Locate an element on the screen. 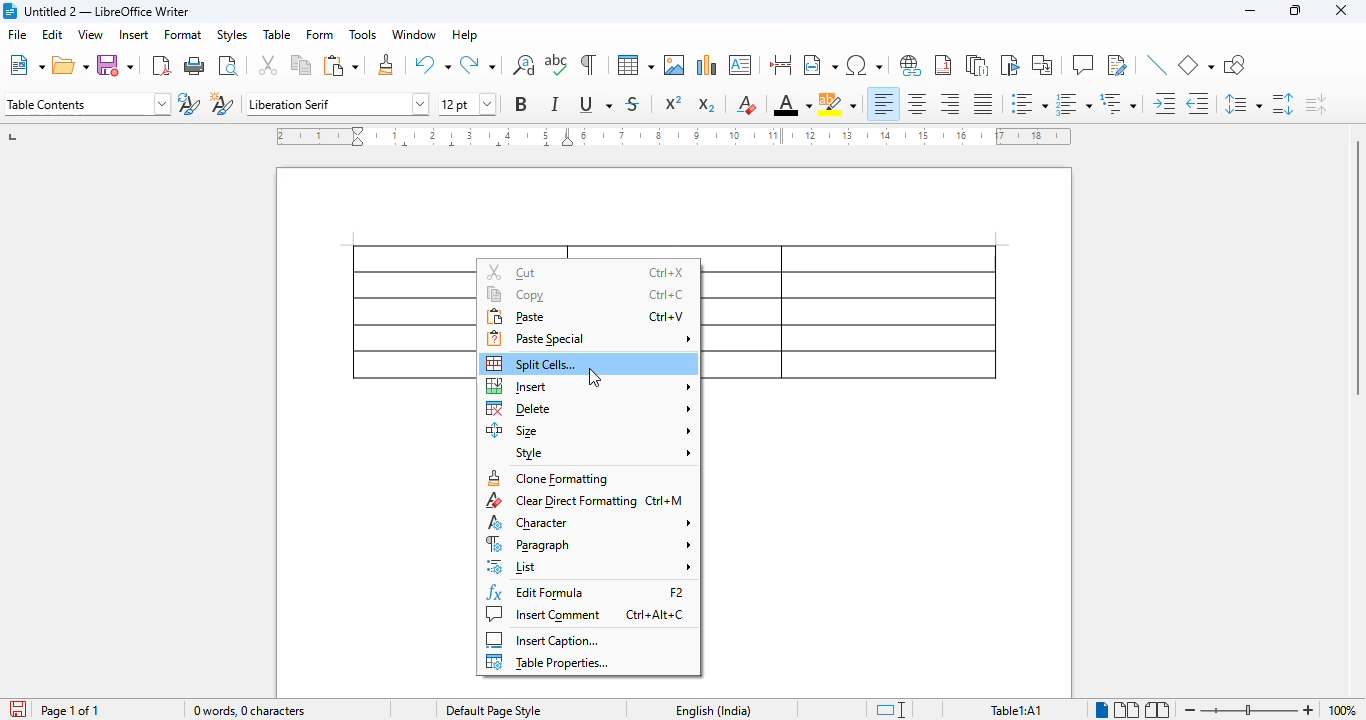 The width and height of the screenshot is (1366, 720). save is located at coordinates (115, 65).